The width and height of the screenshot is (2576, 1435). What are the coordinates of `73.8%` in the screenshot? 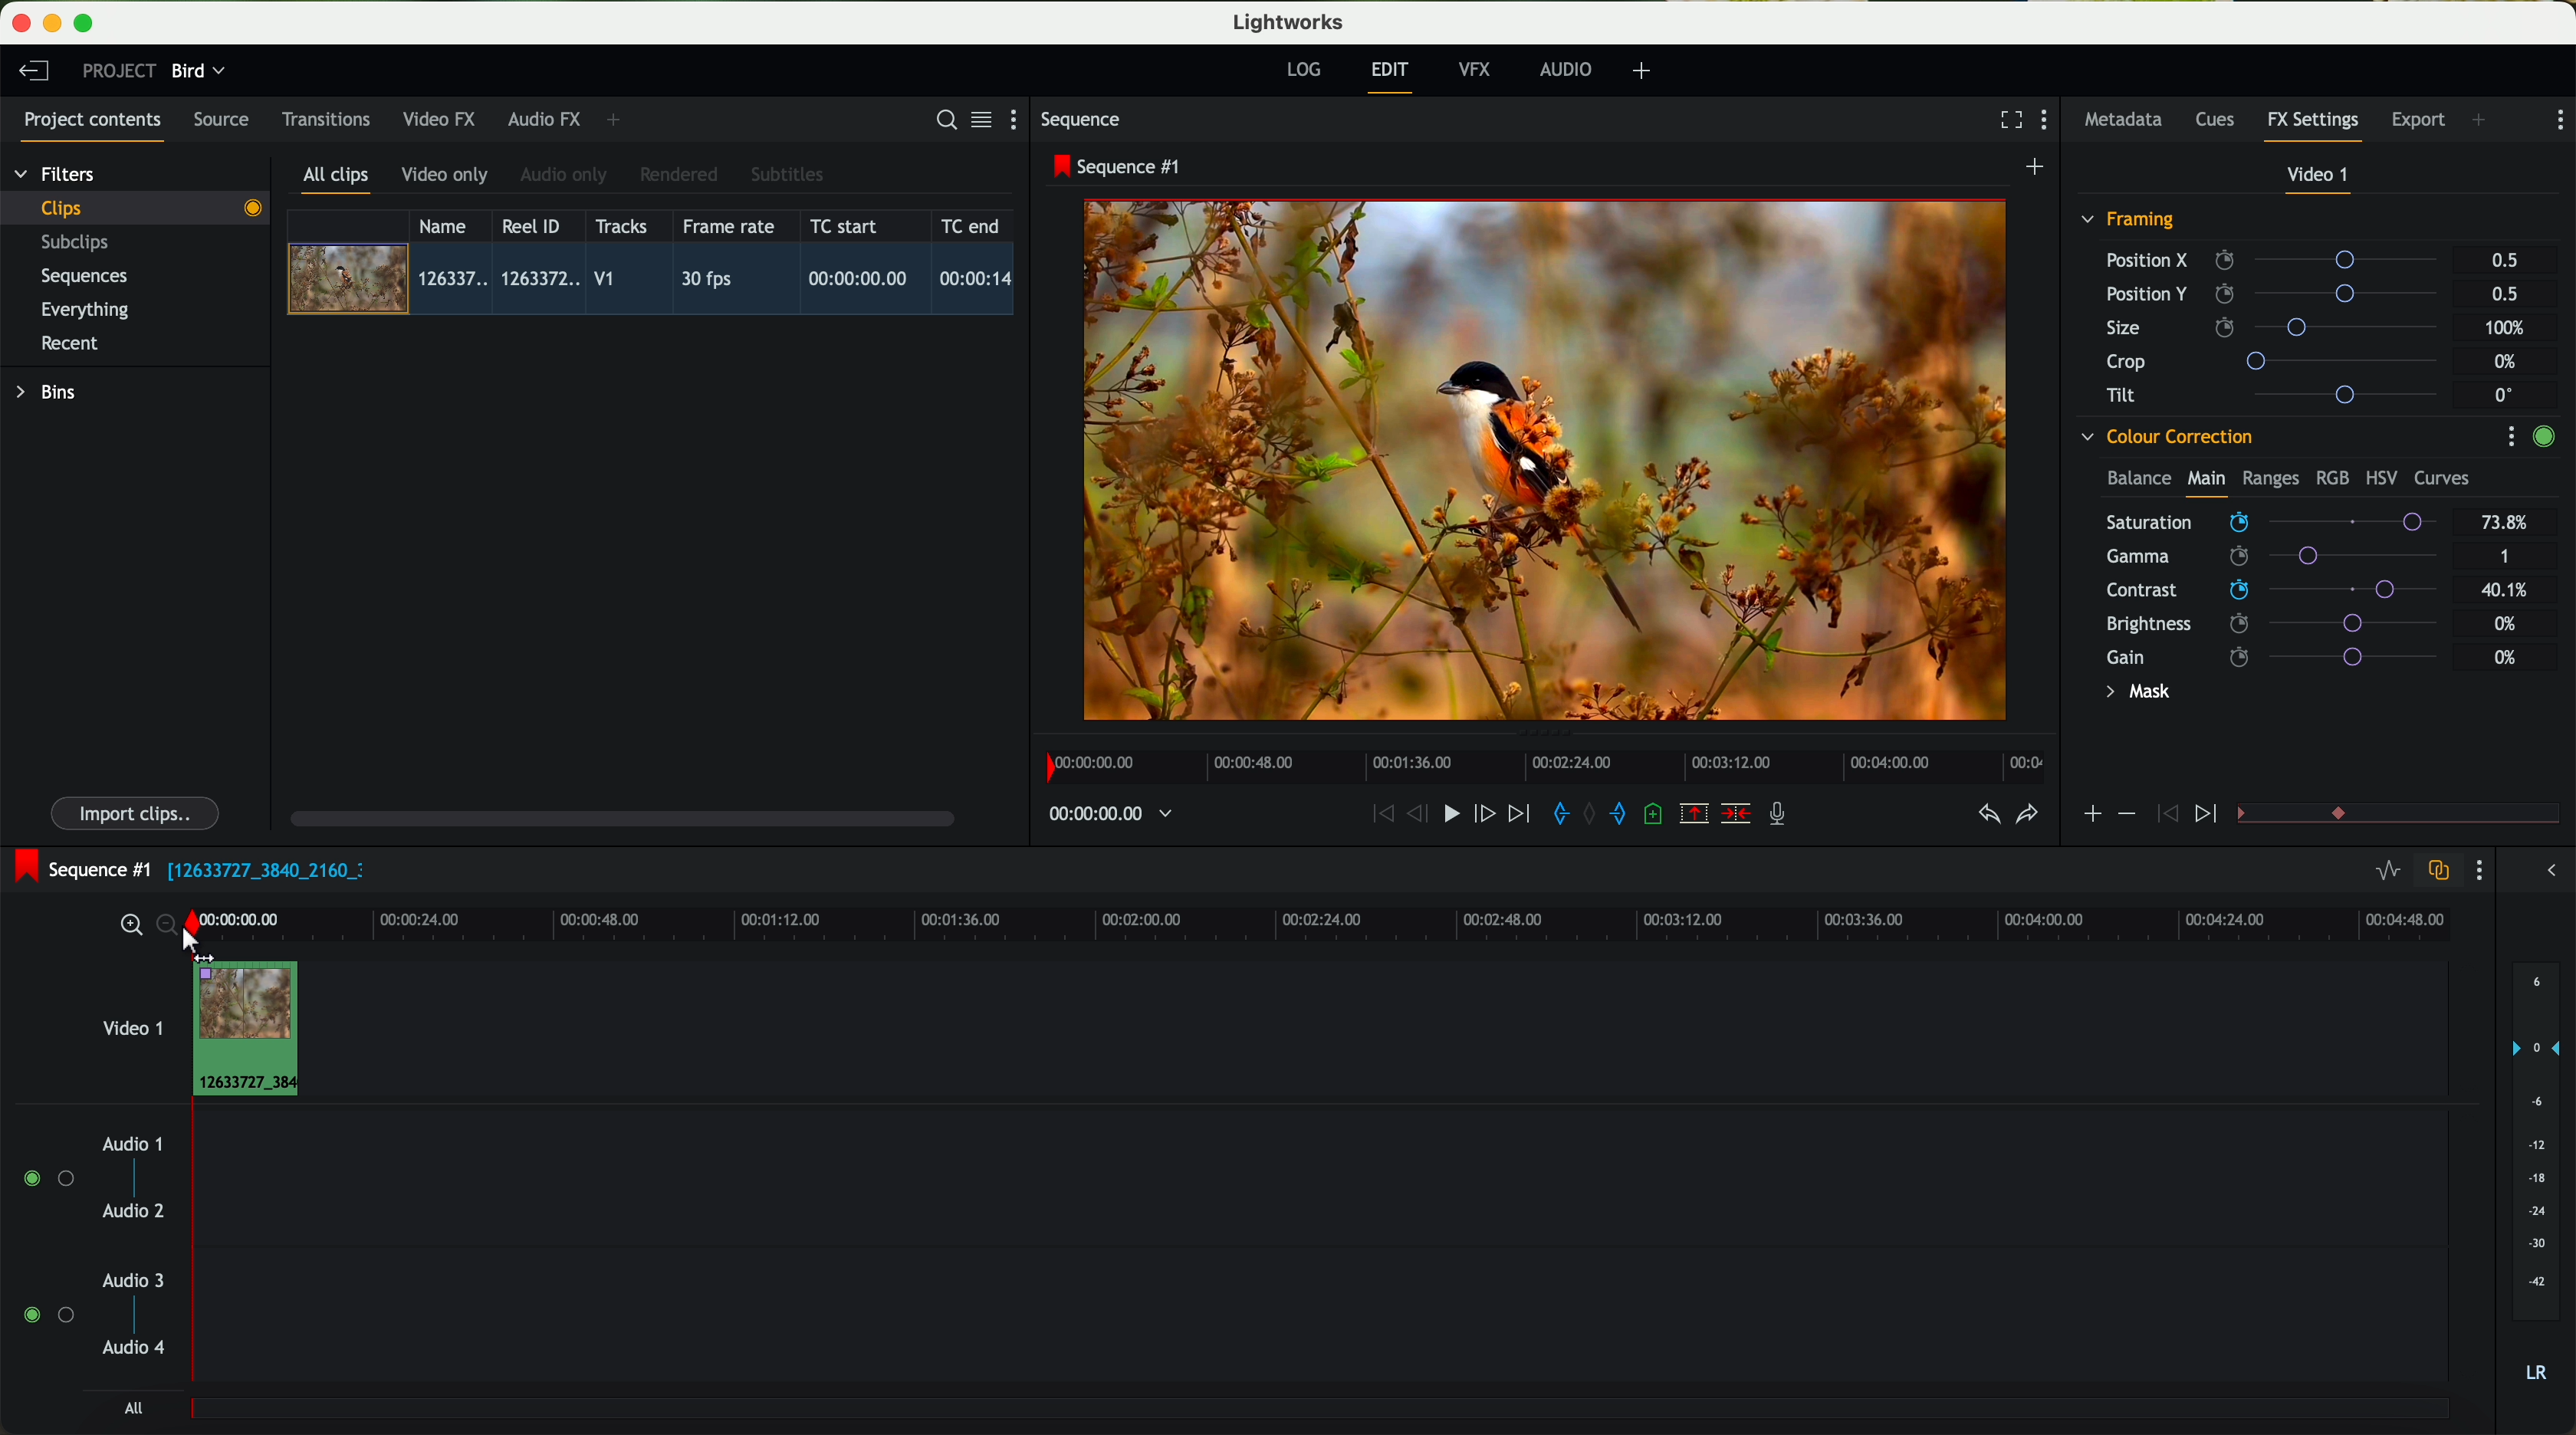 It's located at (2506, 523).